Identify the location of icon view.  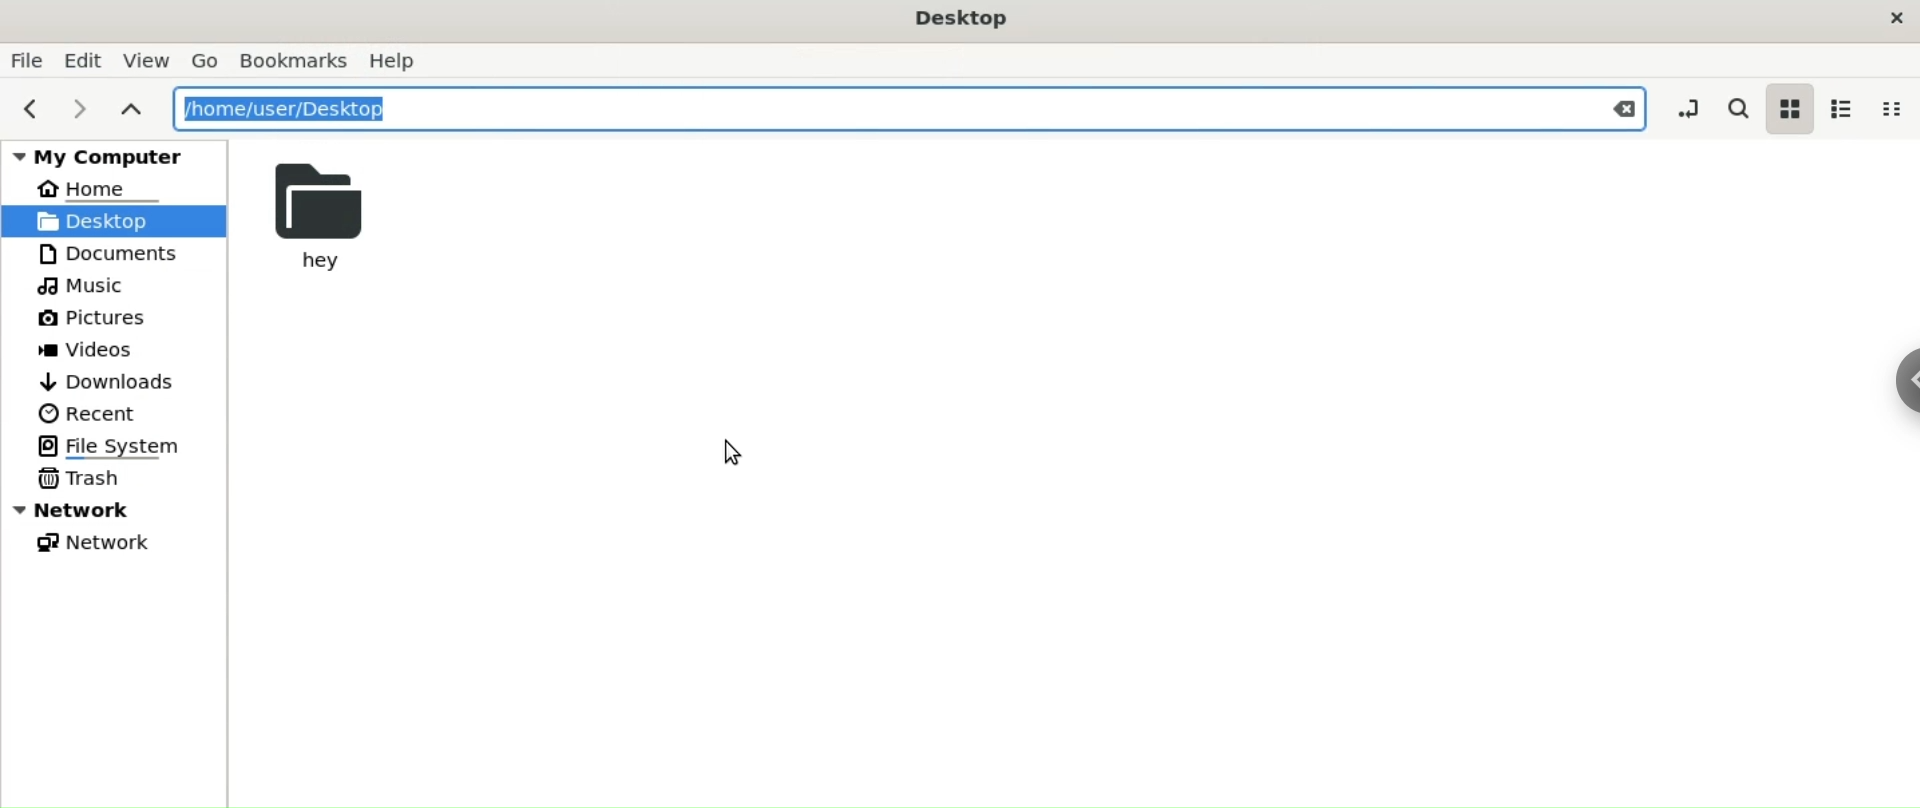
(1790, 111).